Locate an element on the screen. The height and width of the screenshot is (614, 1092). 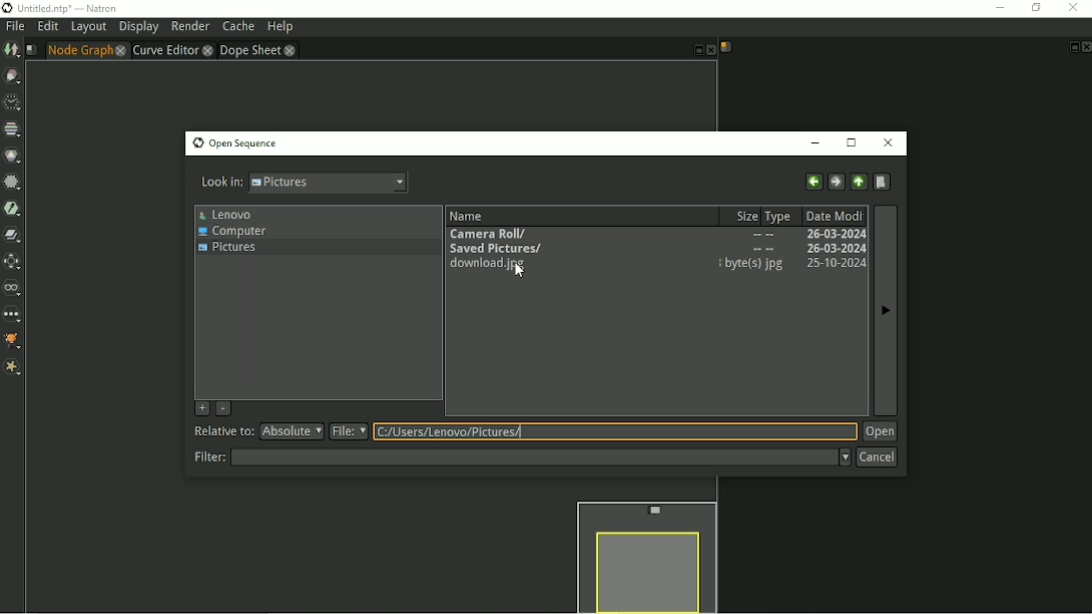
Camera Roll/ is located at coordinates (496, 234).